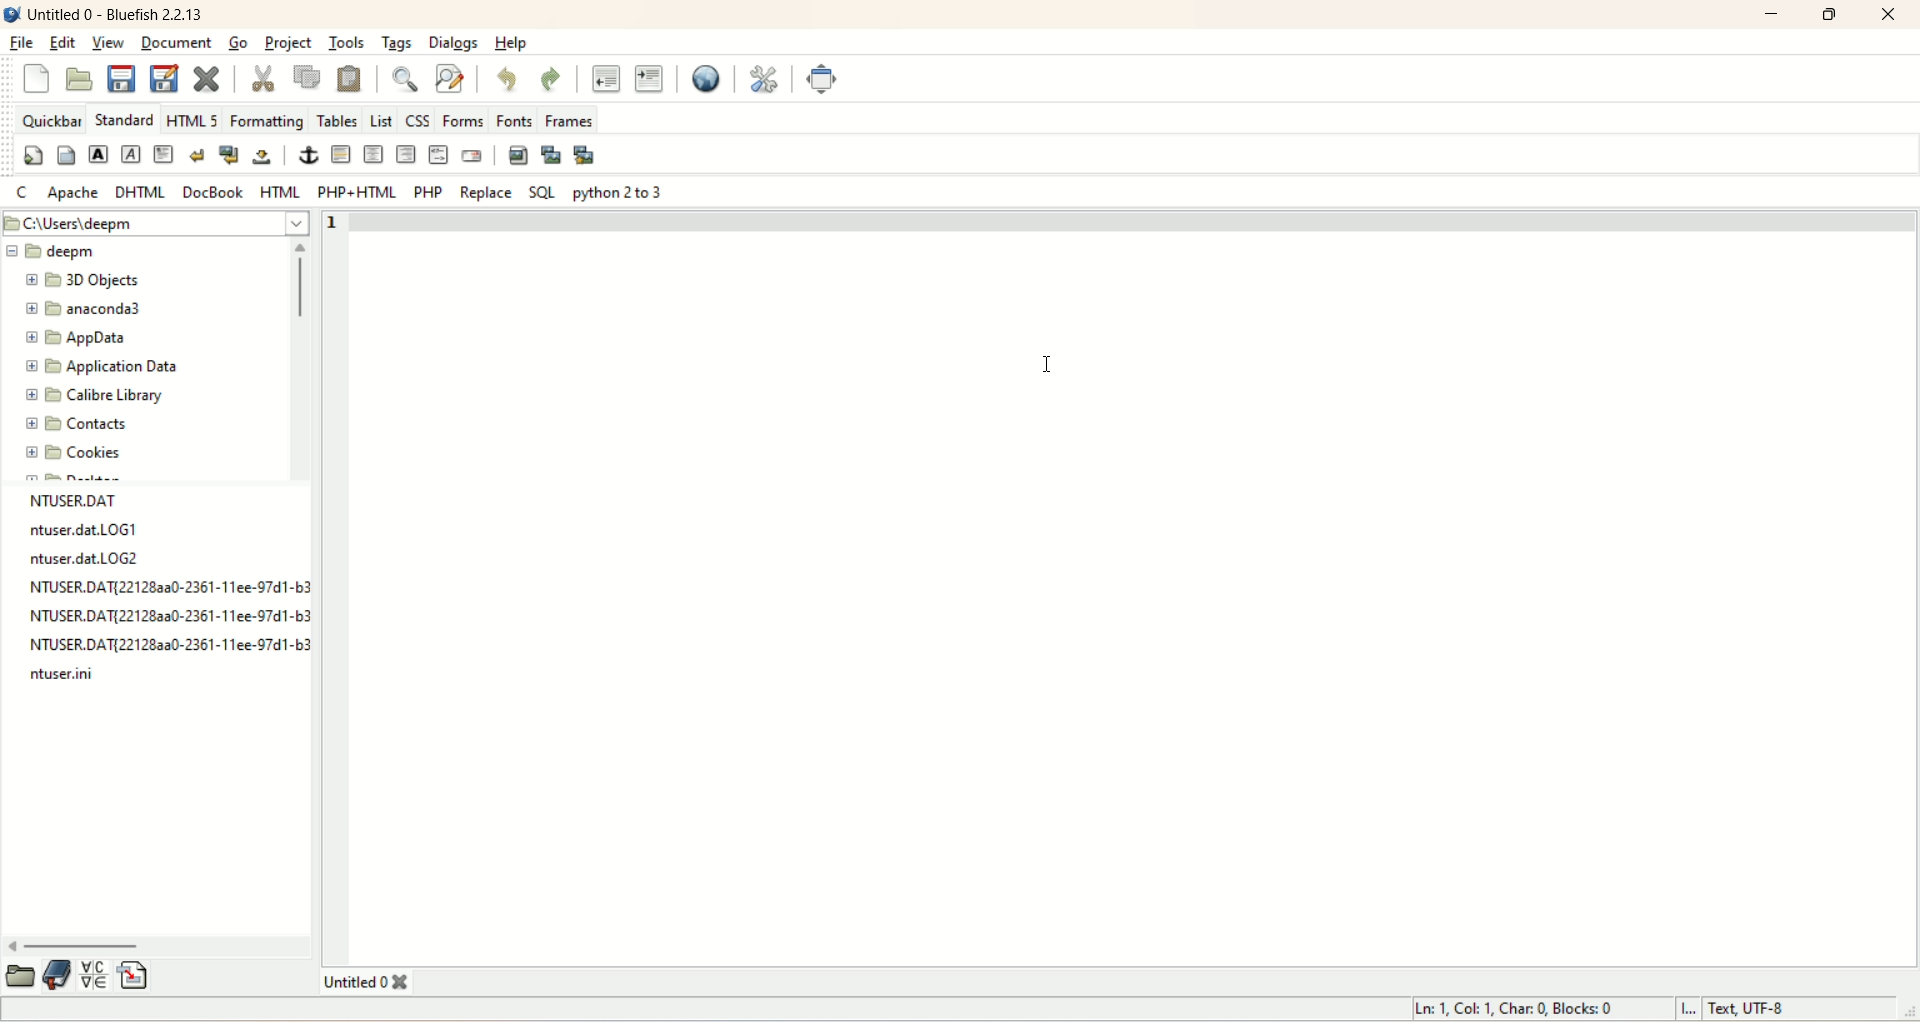 Image resolution: width=1920 pixels, height=1022 pixels. What do you see at coordinates (343, 222) in the screenshot?
I see `Line number` at bounding box center [343, 222].